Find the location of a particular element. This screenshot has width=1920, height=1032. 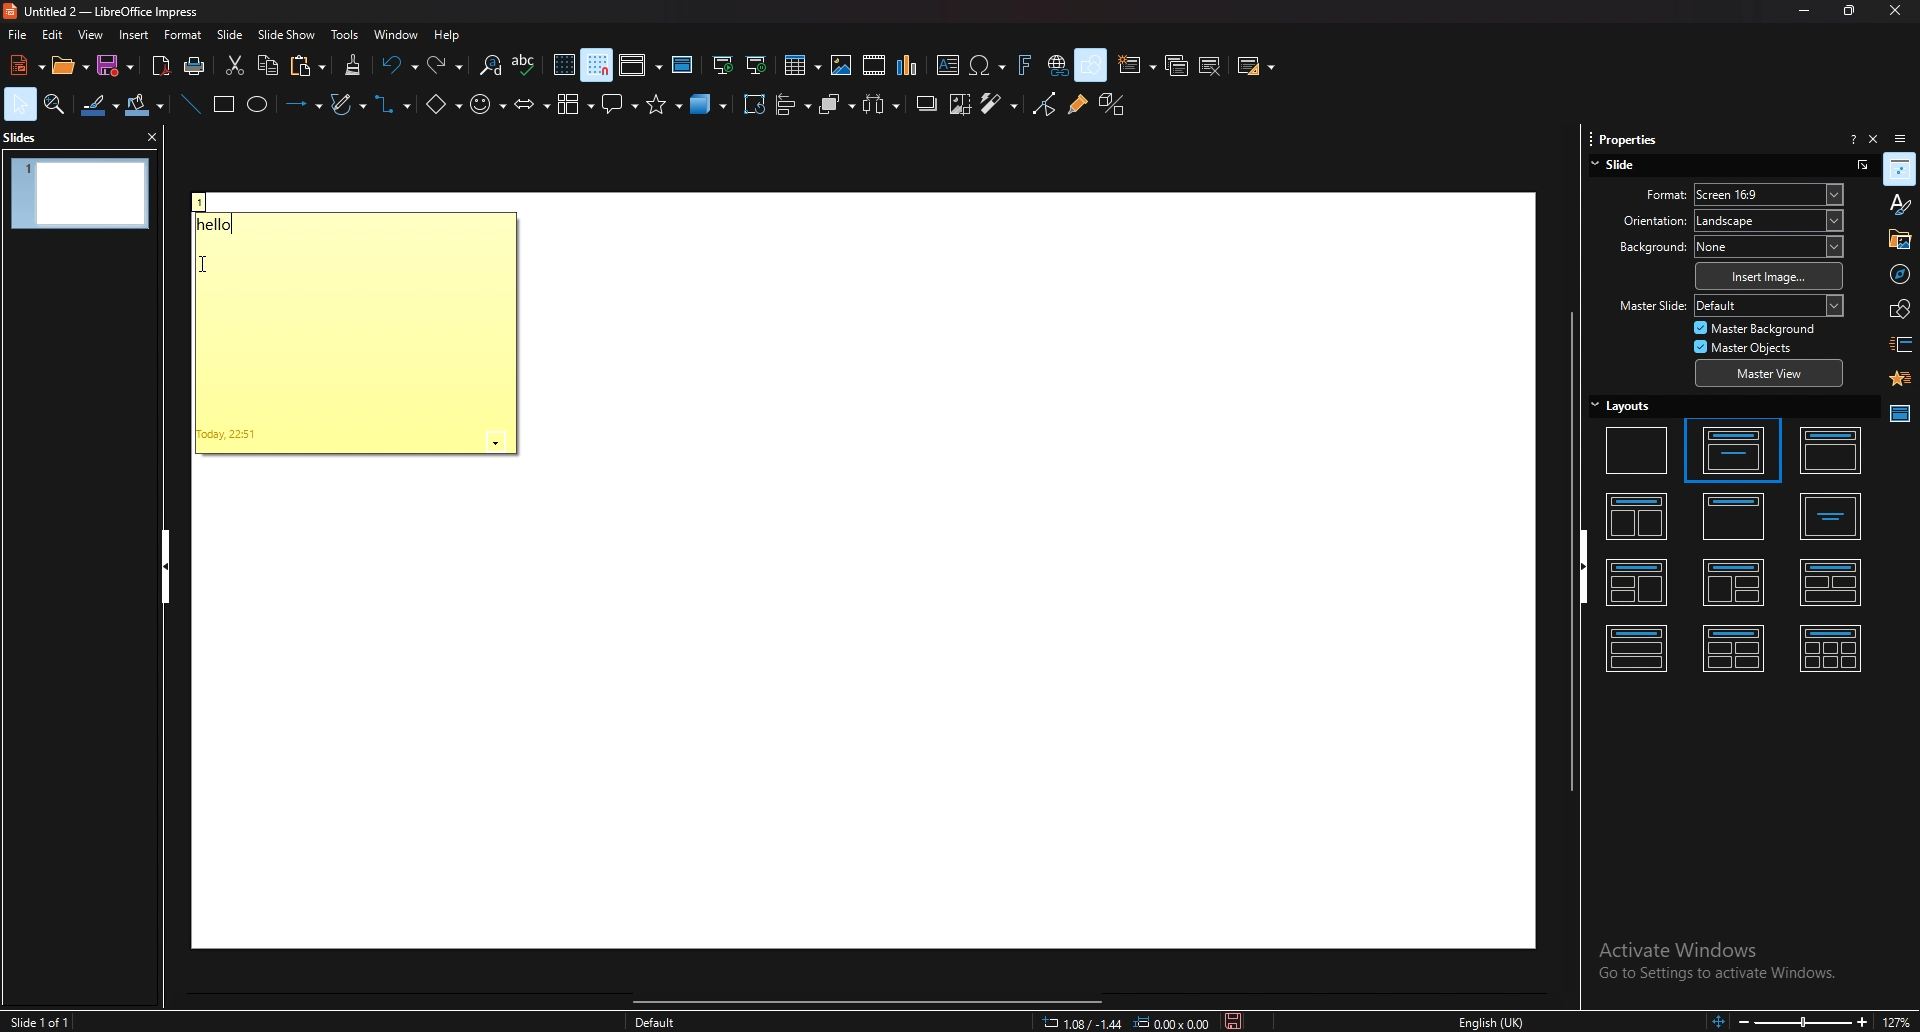

Background is located at coordinates (1643, 248).